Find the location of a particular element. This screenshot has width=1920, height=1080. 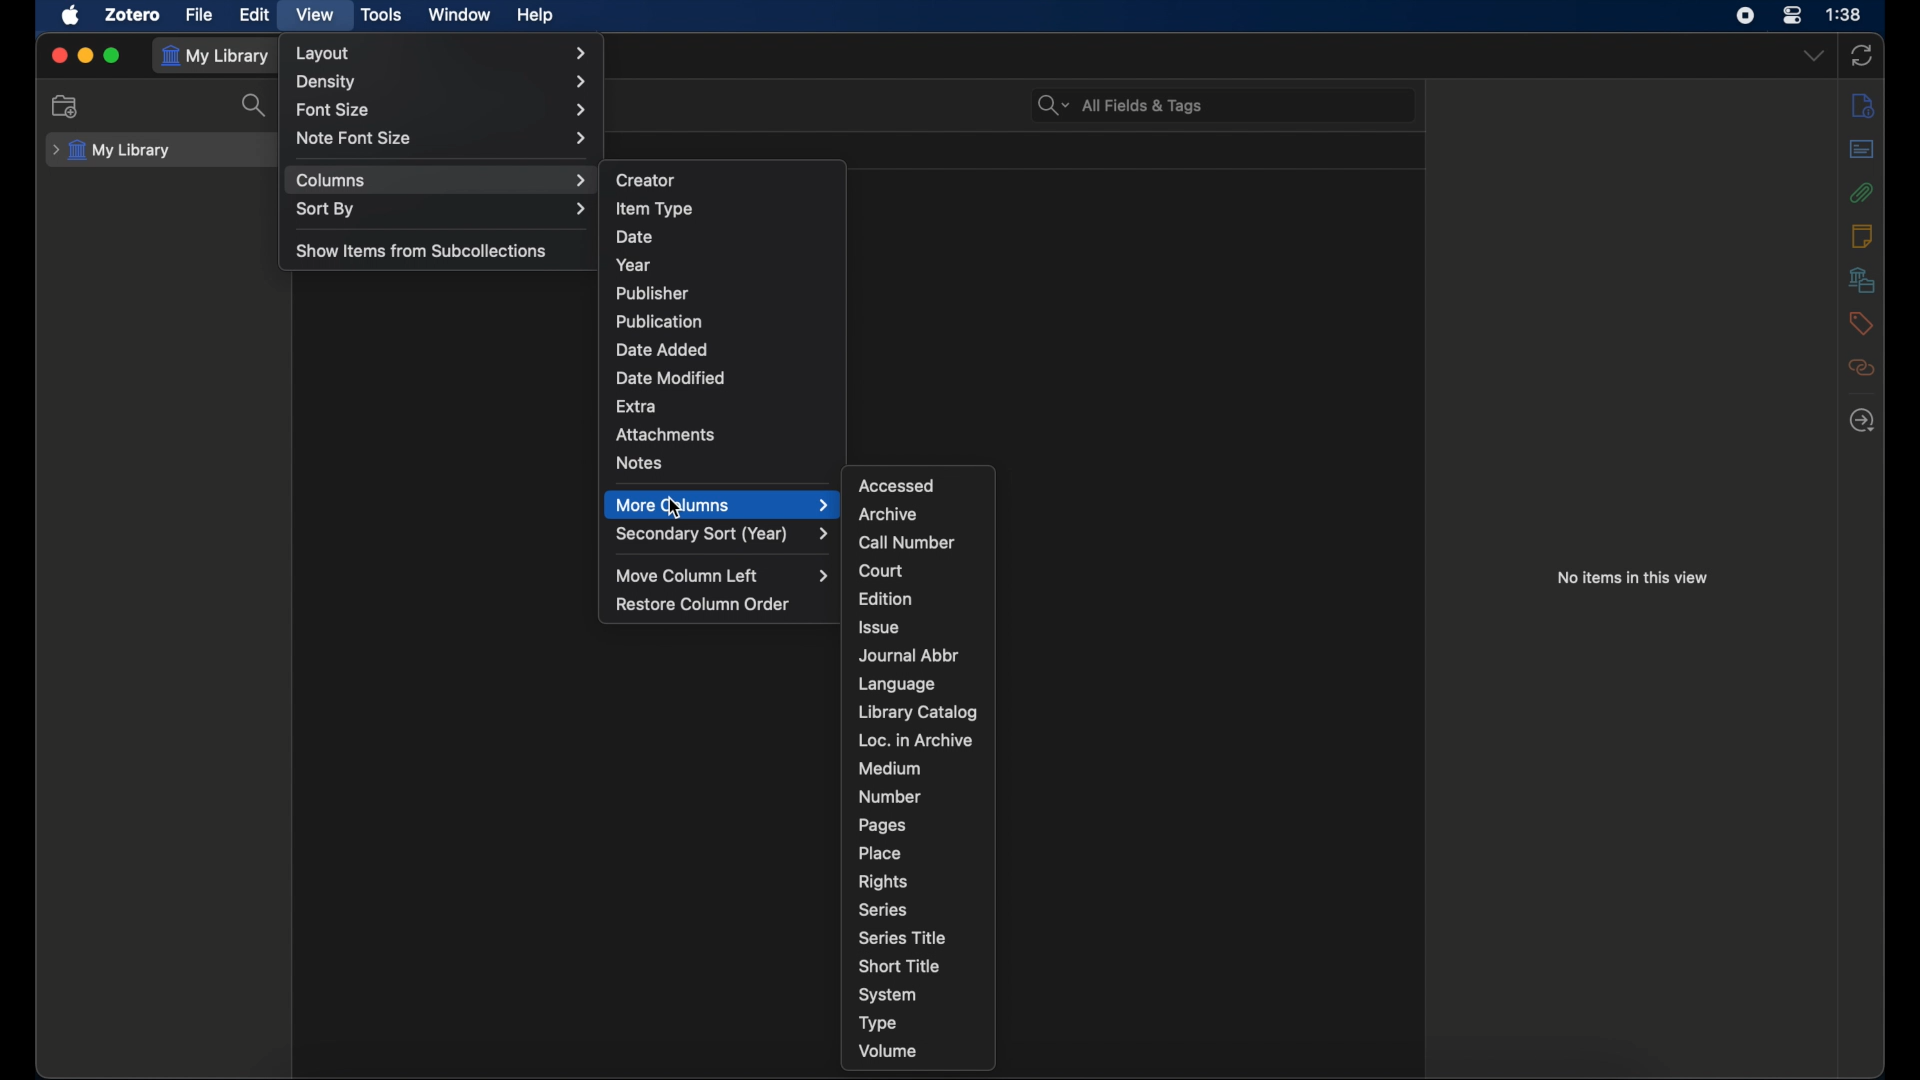

edition is located at coordinates (886, 599).